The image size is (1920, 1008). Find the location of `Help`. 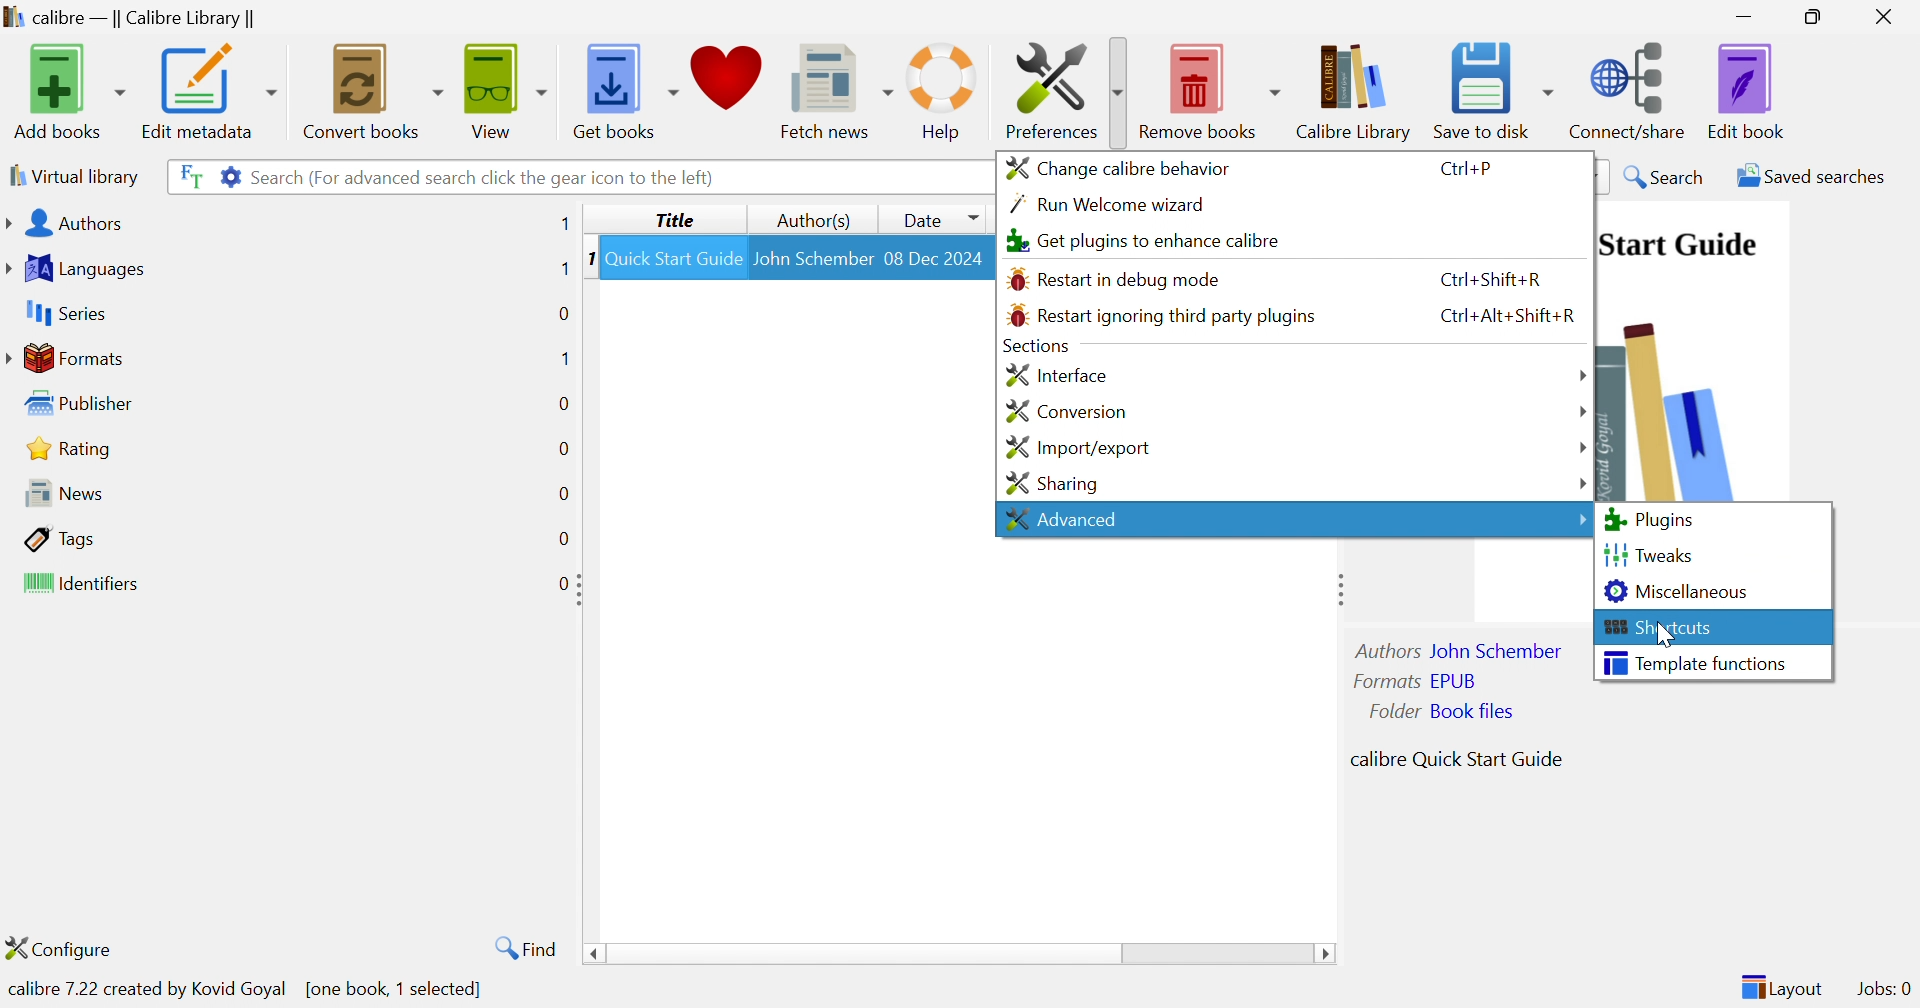

Help is located at coordinates (943, 91).